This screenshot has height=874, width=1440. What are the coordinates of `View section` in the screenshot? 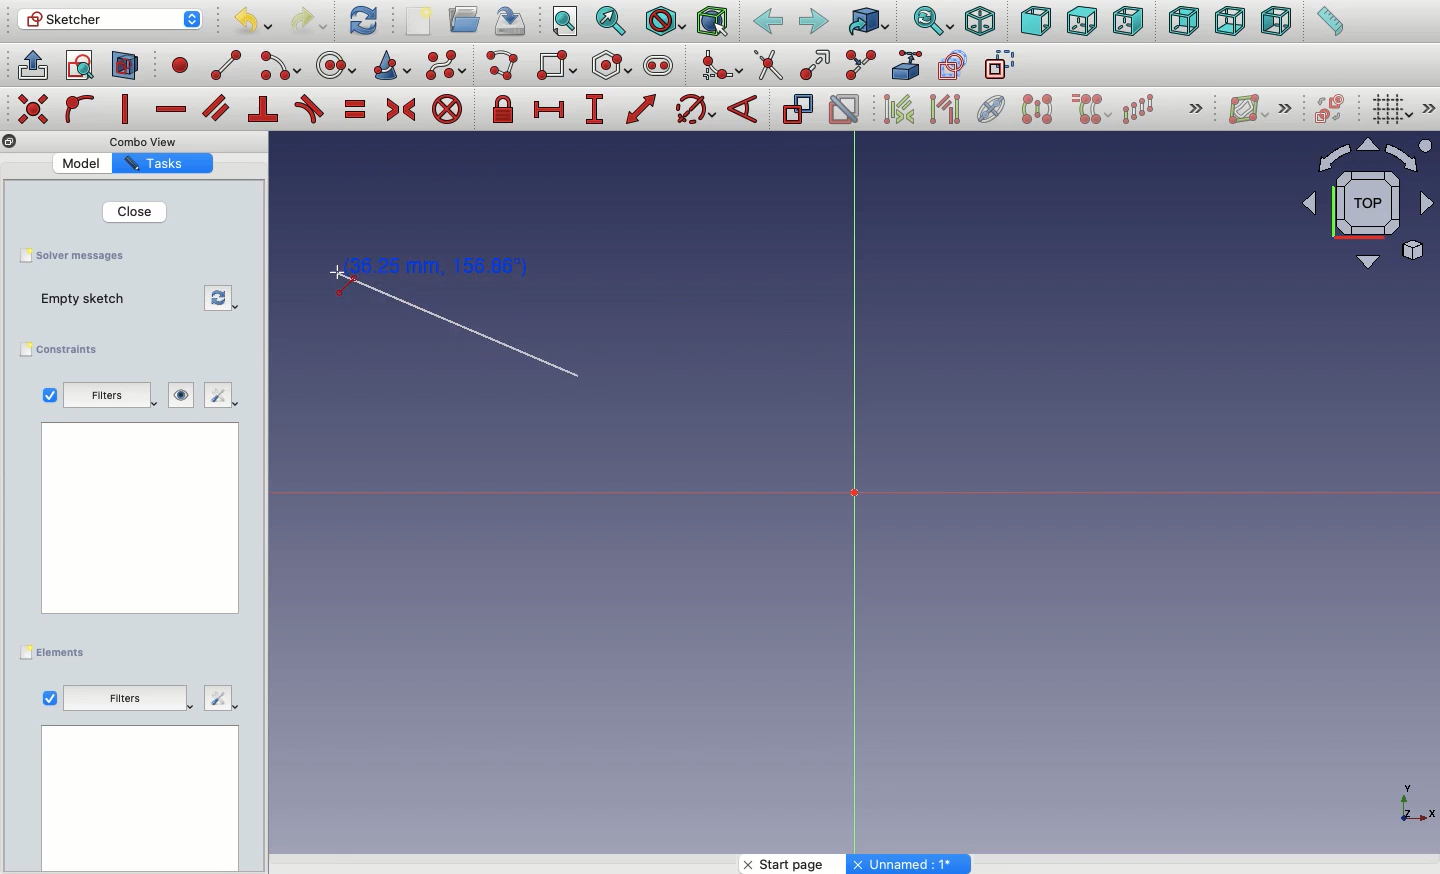 It's located at (125, 67).